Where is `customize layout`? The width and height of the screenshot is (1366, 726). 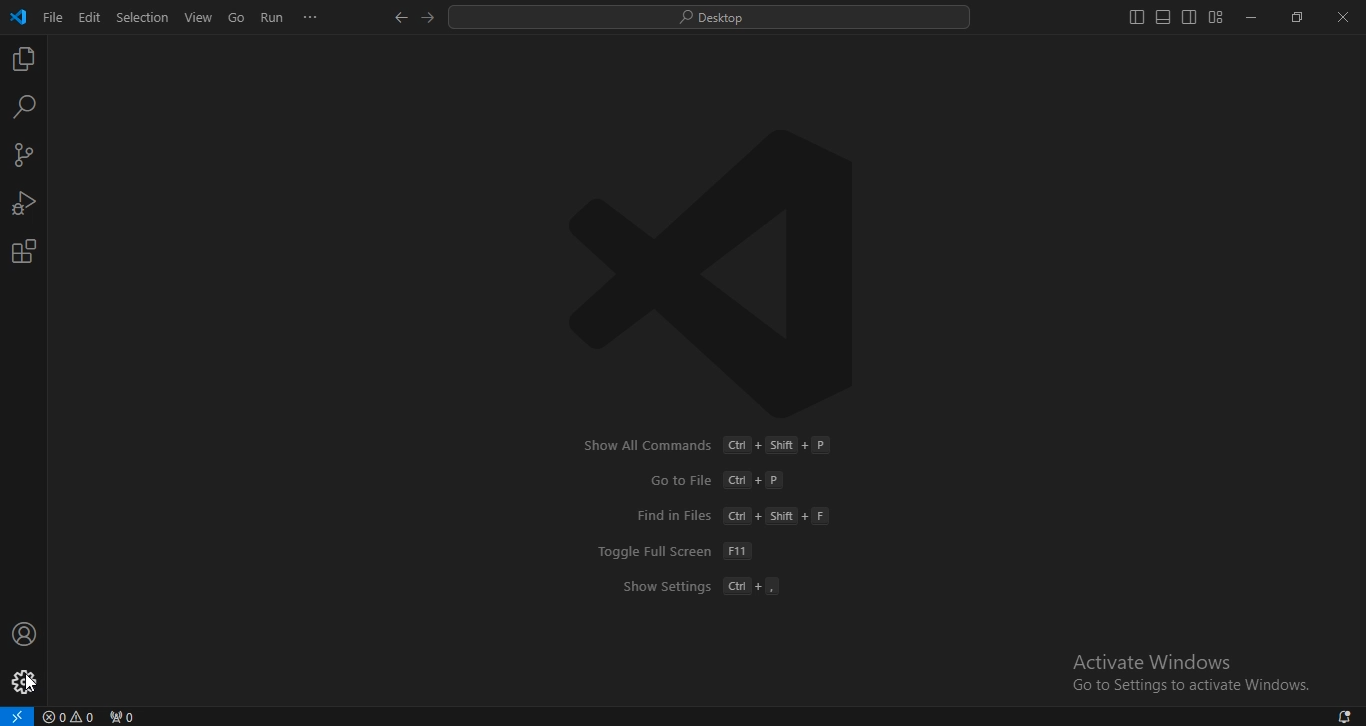 customize layout is located at coordinates (1217, 16).